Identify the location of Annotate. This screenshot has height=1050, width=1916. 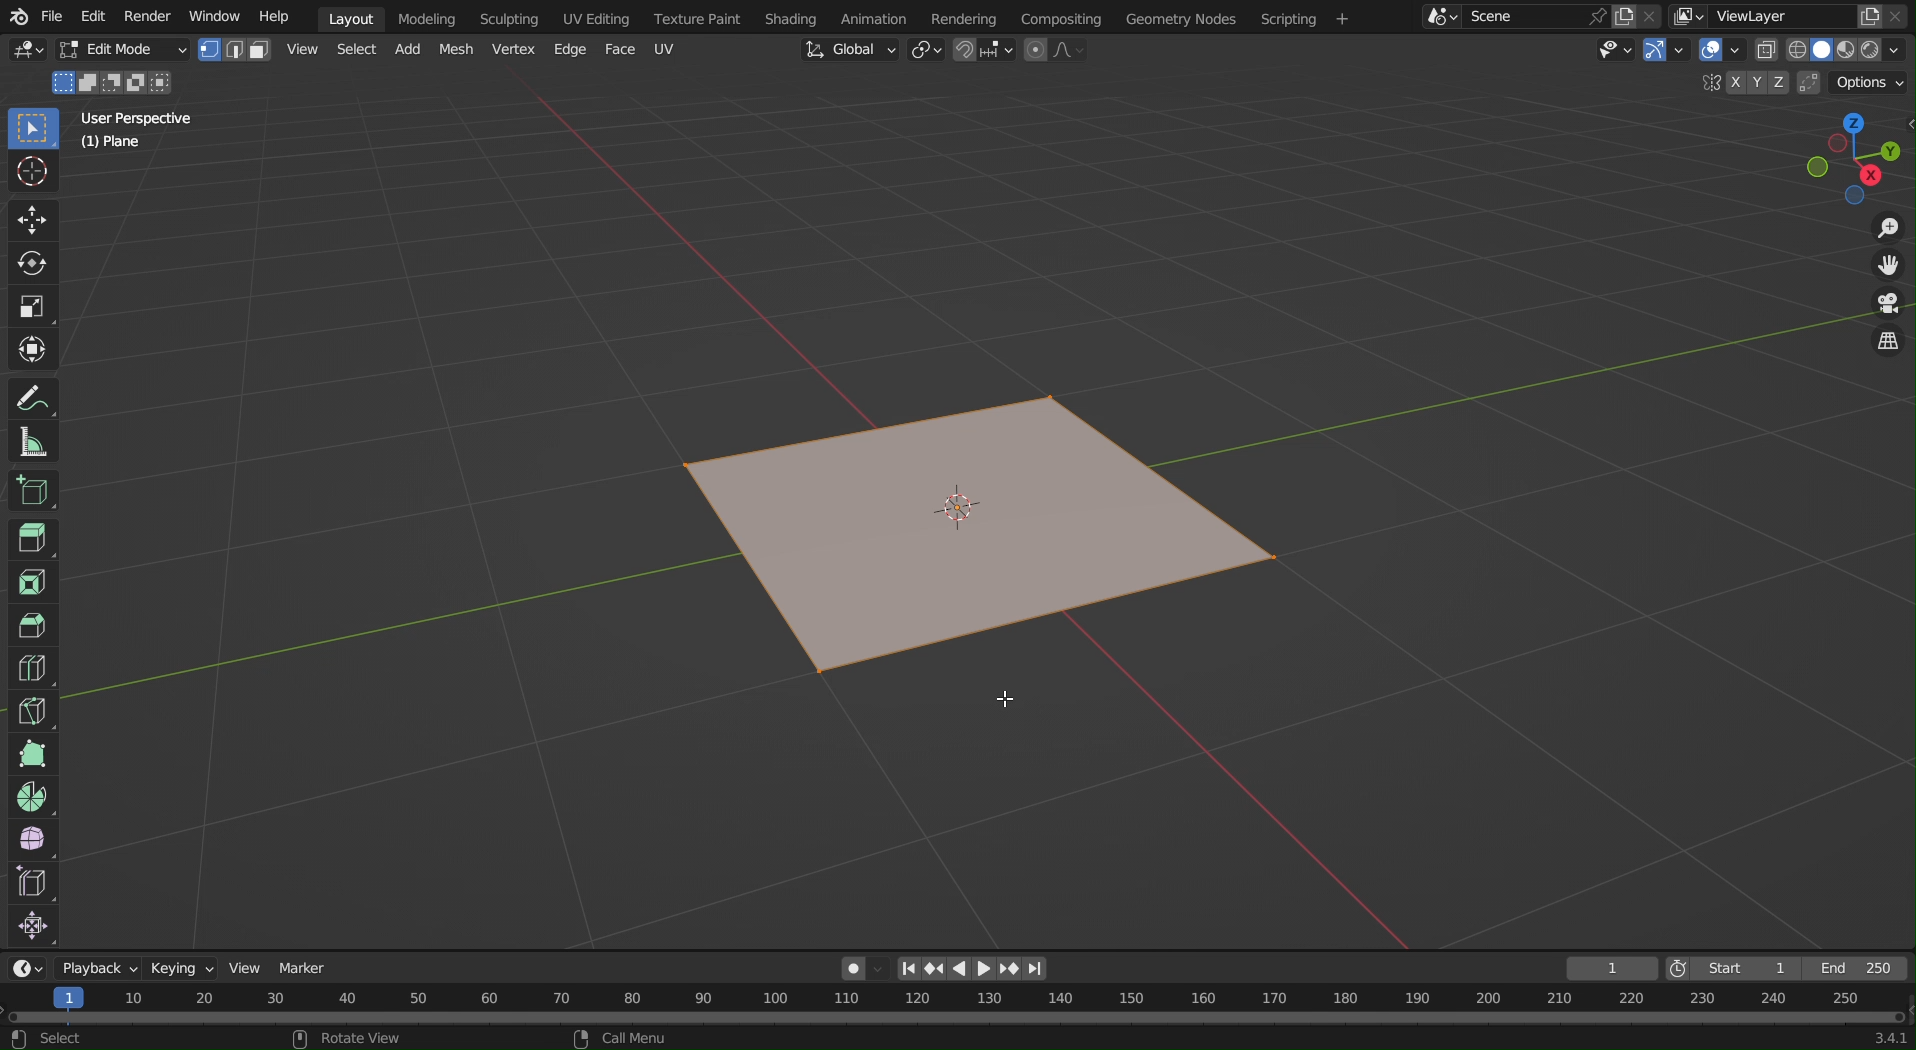
(34, 396).